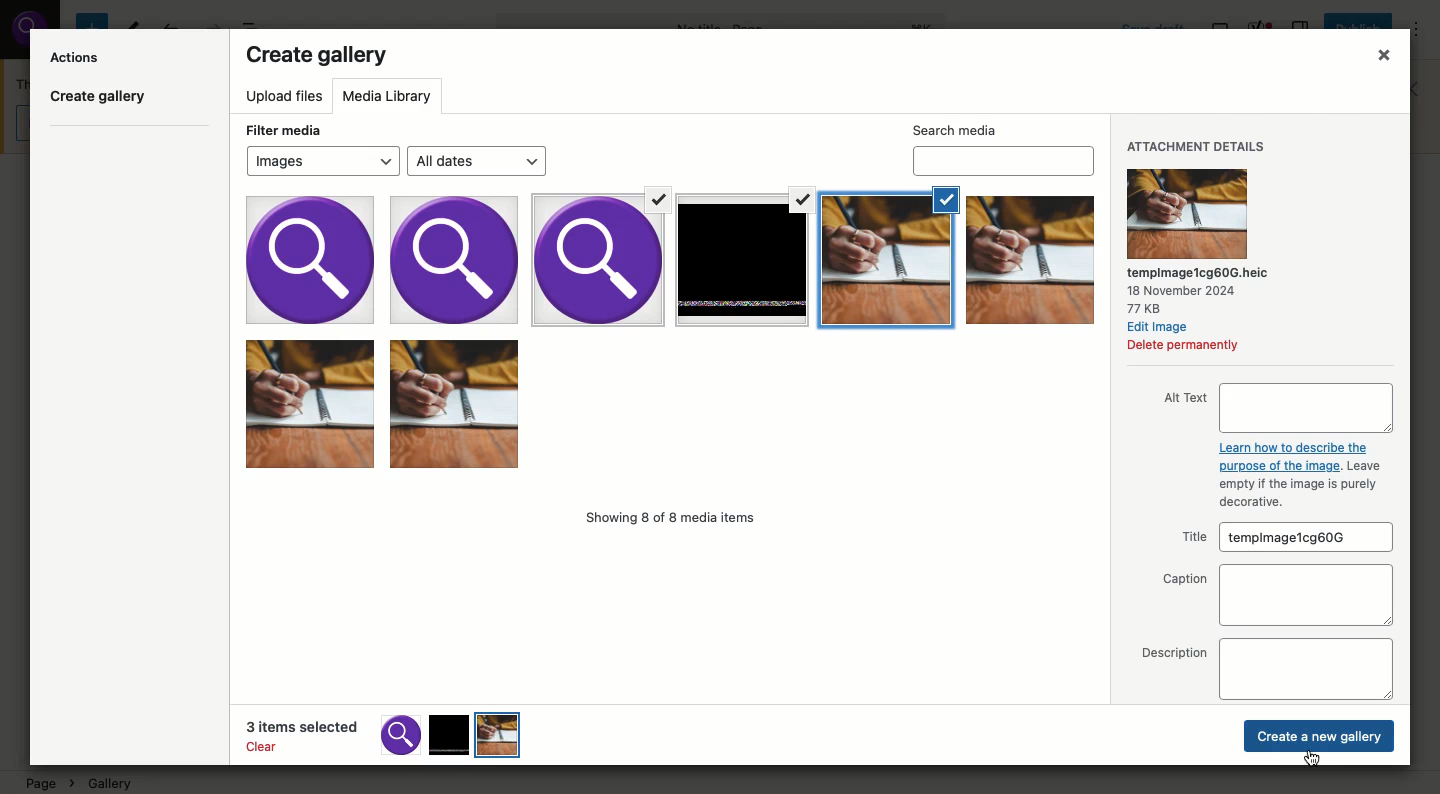 This screenshot has width=1440, height=794. What do you see at coordinates (962, 261) in the screenshot?
I see `Selected Images` at bounding box center [962, 261].